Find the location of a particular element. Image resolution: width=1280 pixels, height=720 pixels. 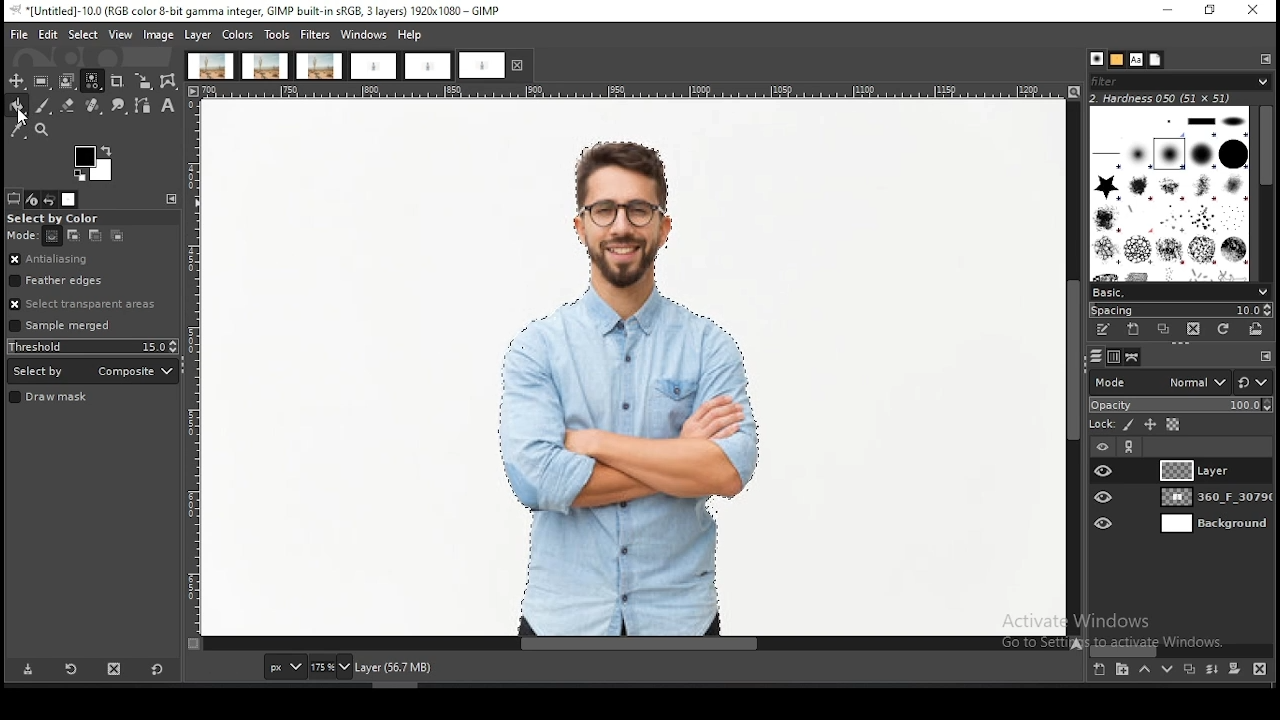

tool options is located at coordinates (14, 199).